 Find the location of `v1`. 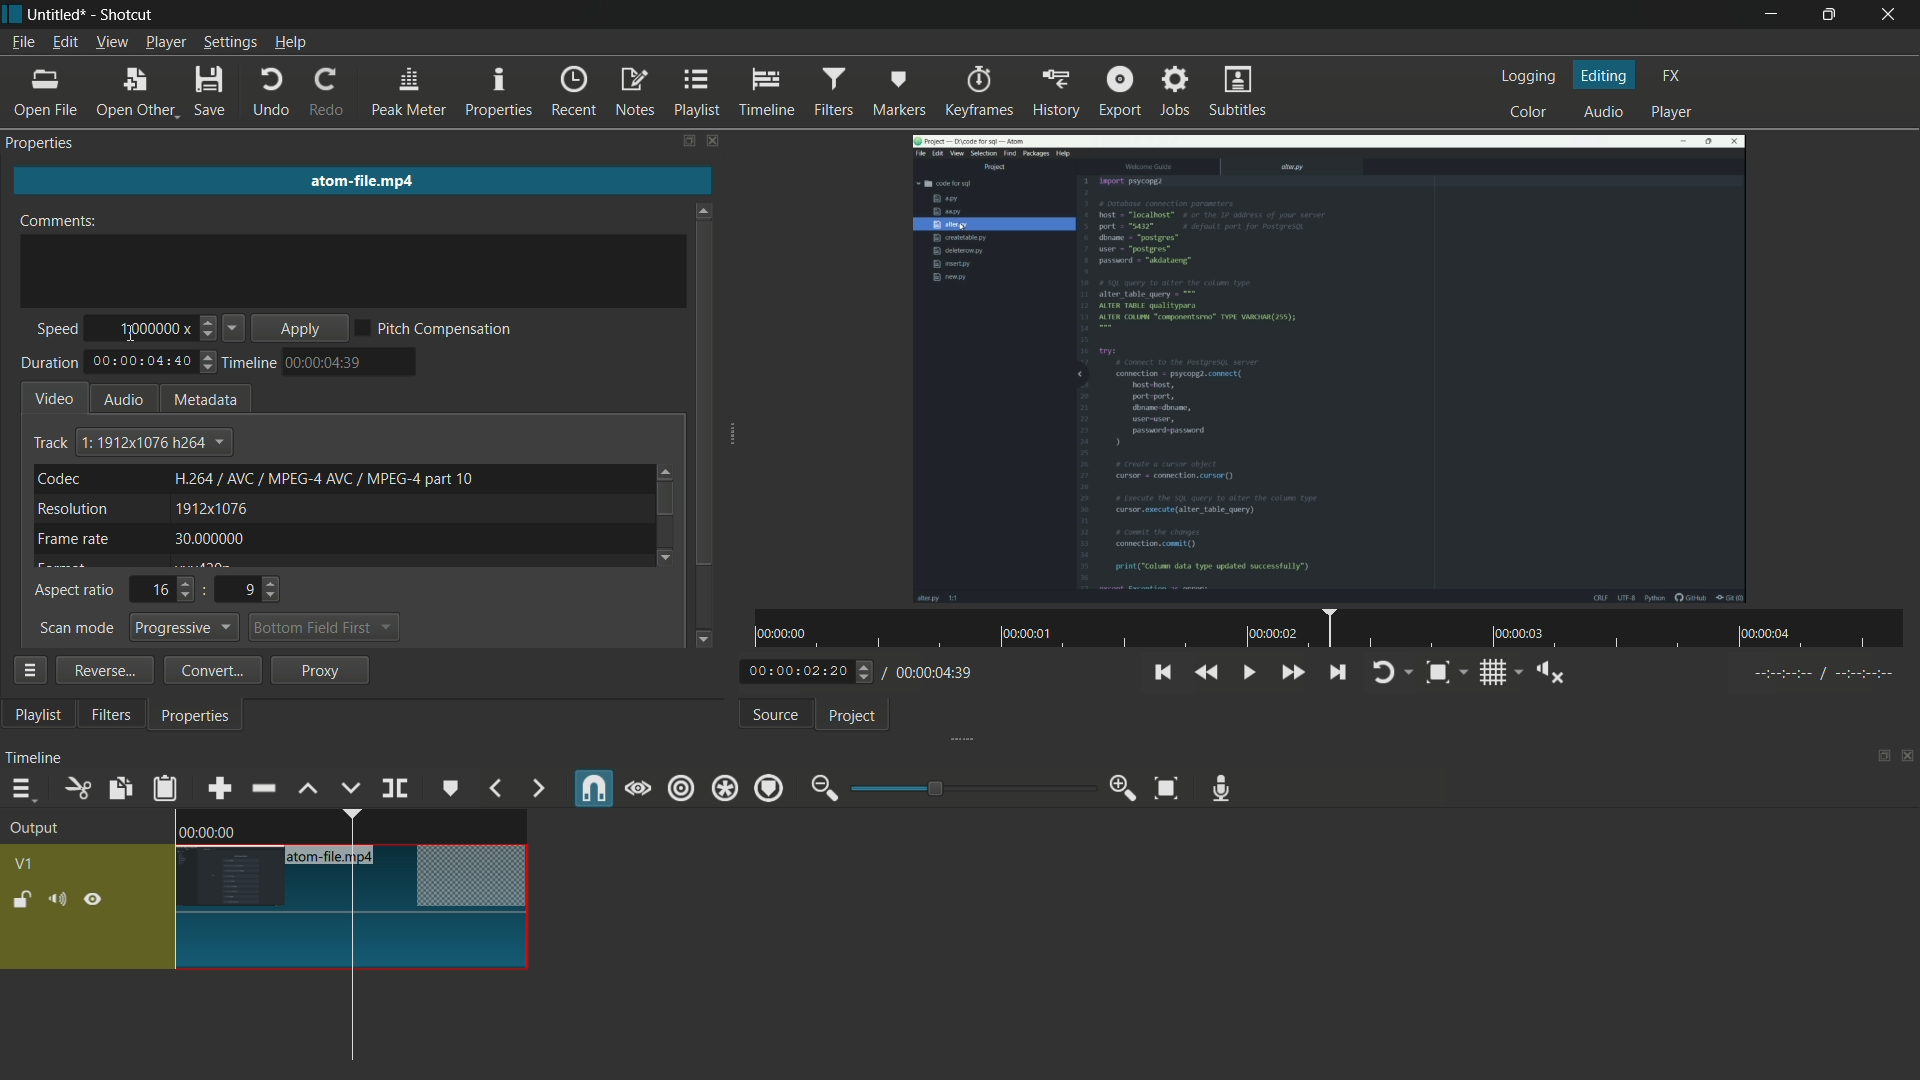

v1 is located at coordinates (23, 867).